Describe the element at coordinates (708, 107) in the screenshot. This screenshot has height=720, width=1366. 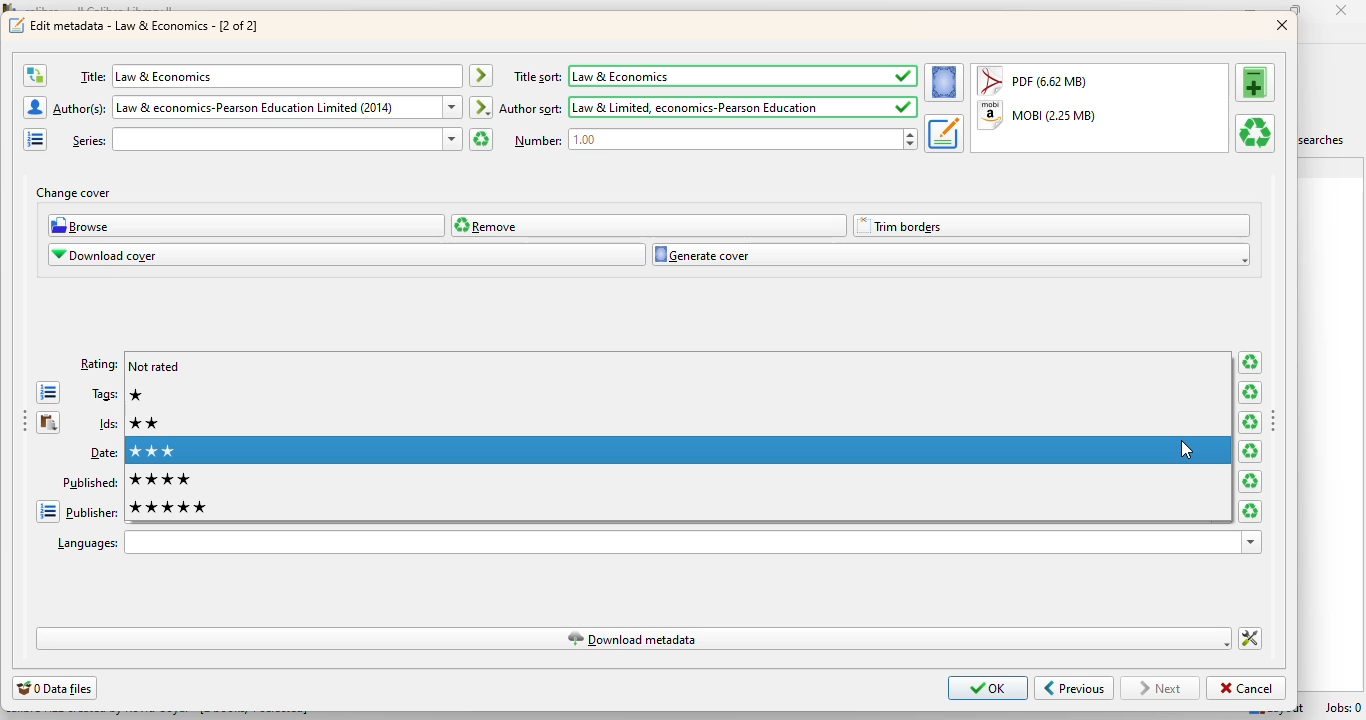
I see `author sort: law & limited, economics-pearson education` at that location.